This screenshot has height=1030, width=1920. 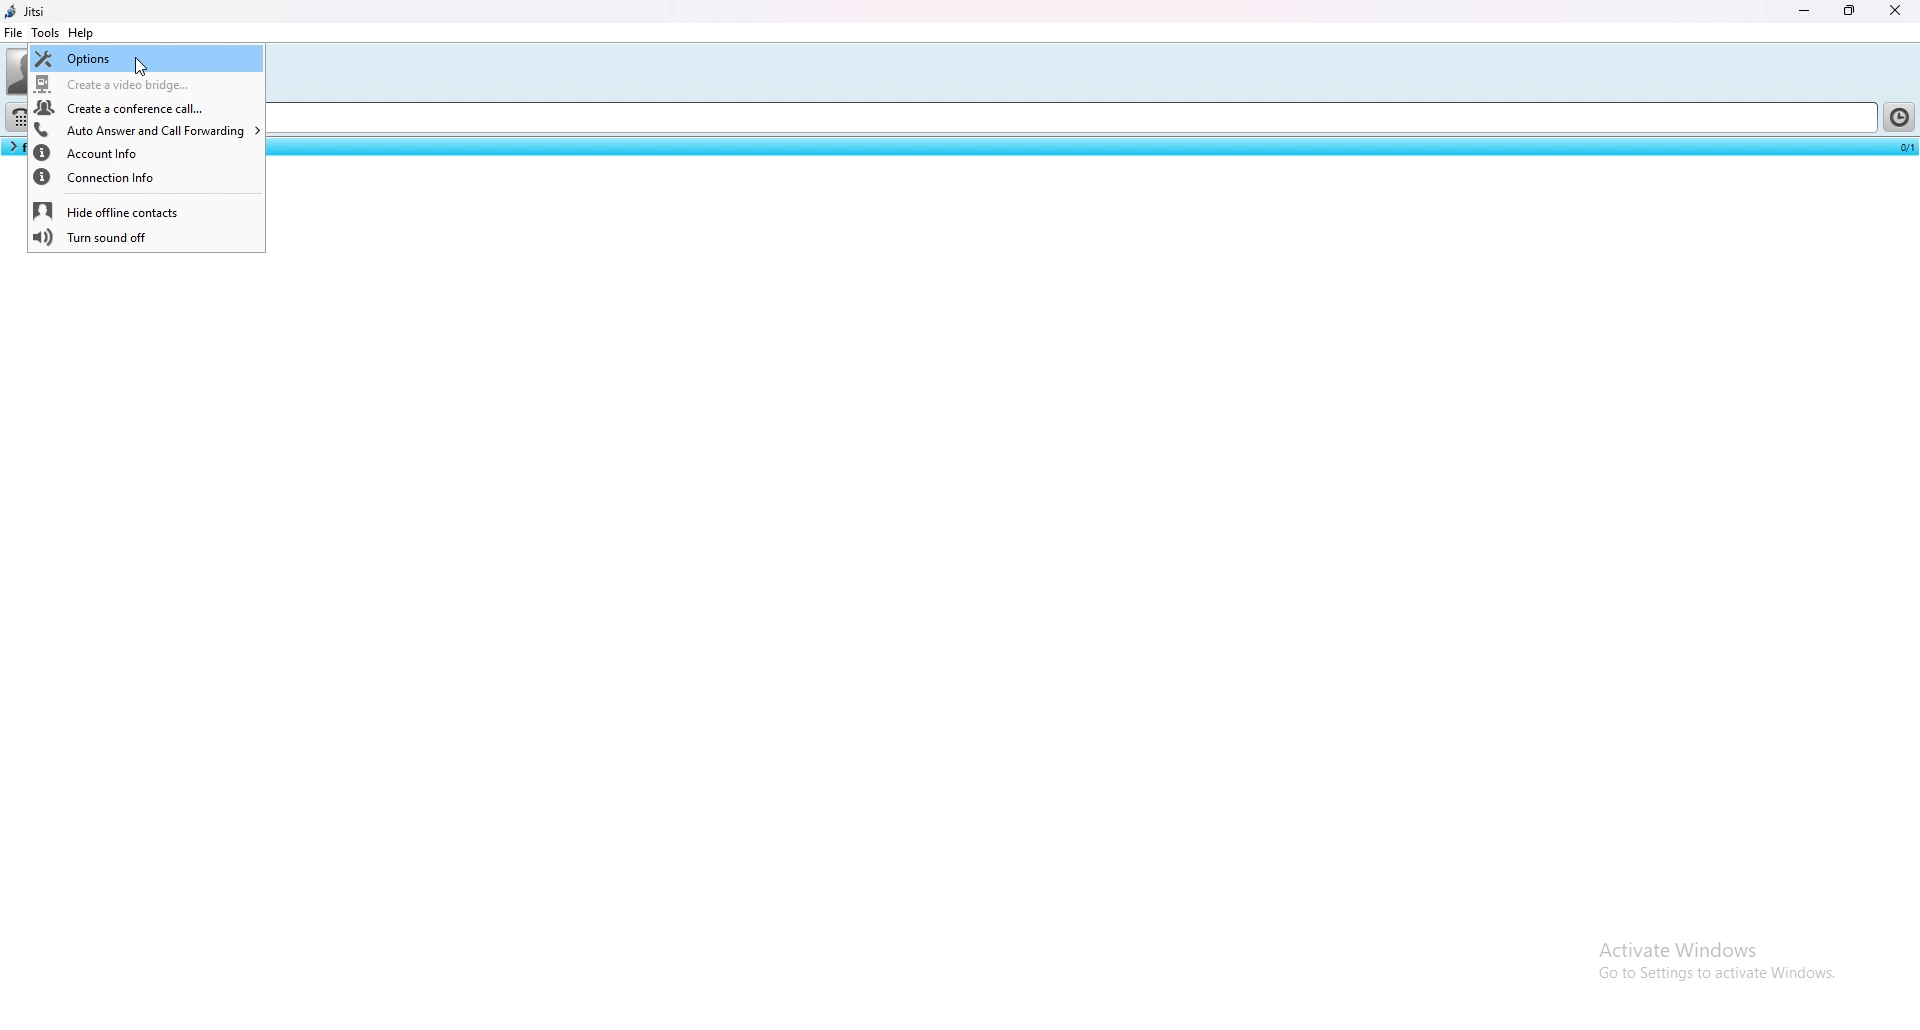 What do you see at coordinates (140, 68) in the screenshot?
I see `cursor` at bounding box center [140, 68].